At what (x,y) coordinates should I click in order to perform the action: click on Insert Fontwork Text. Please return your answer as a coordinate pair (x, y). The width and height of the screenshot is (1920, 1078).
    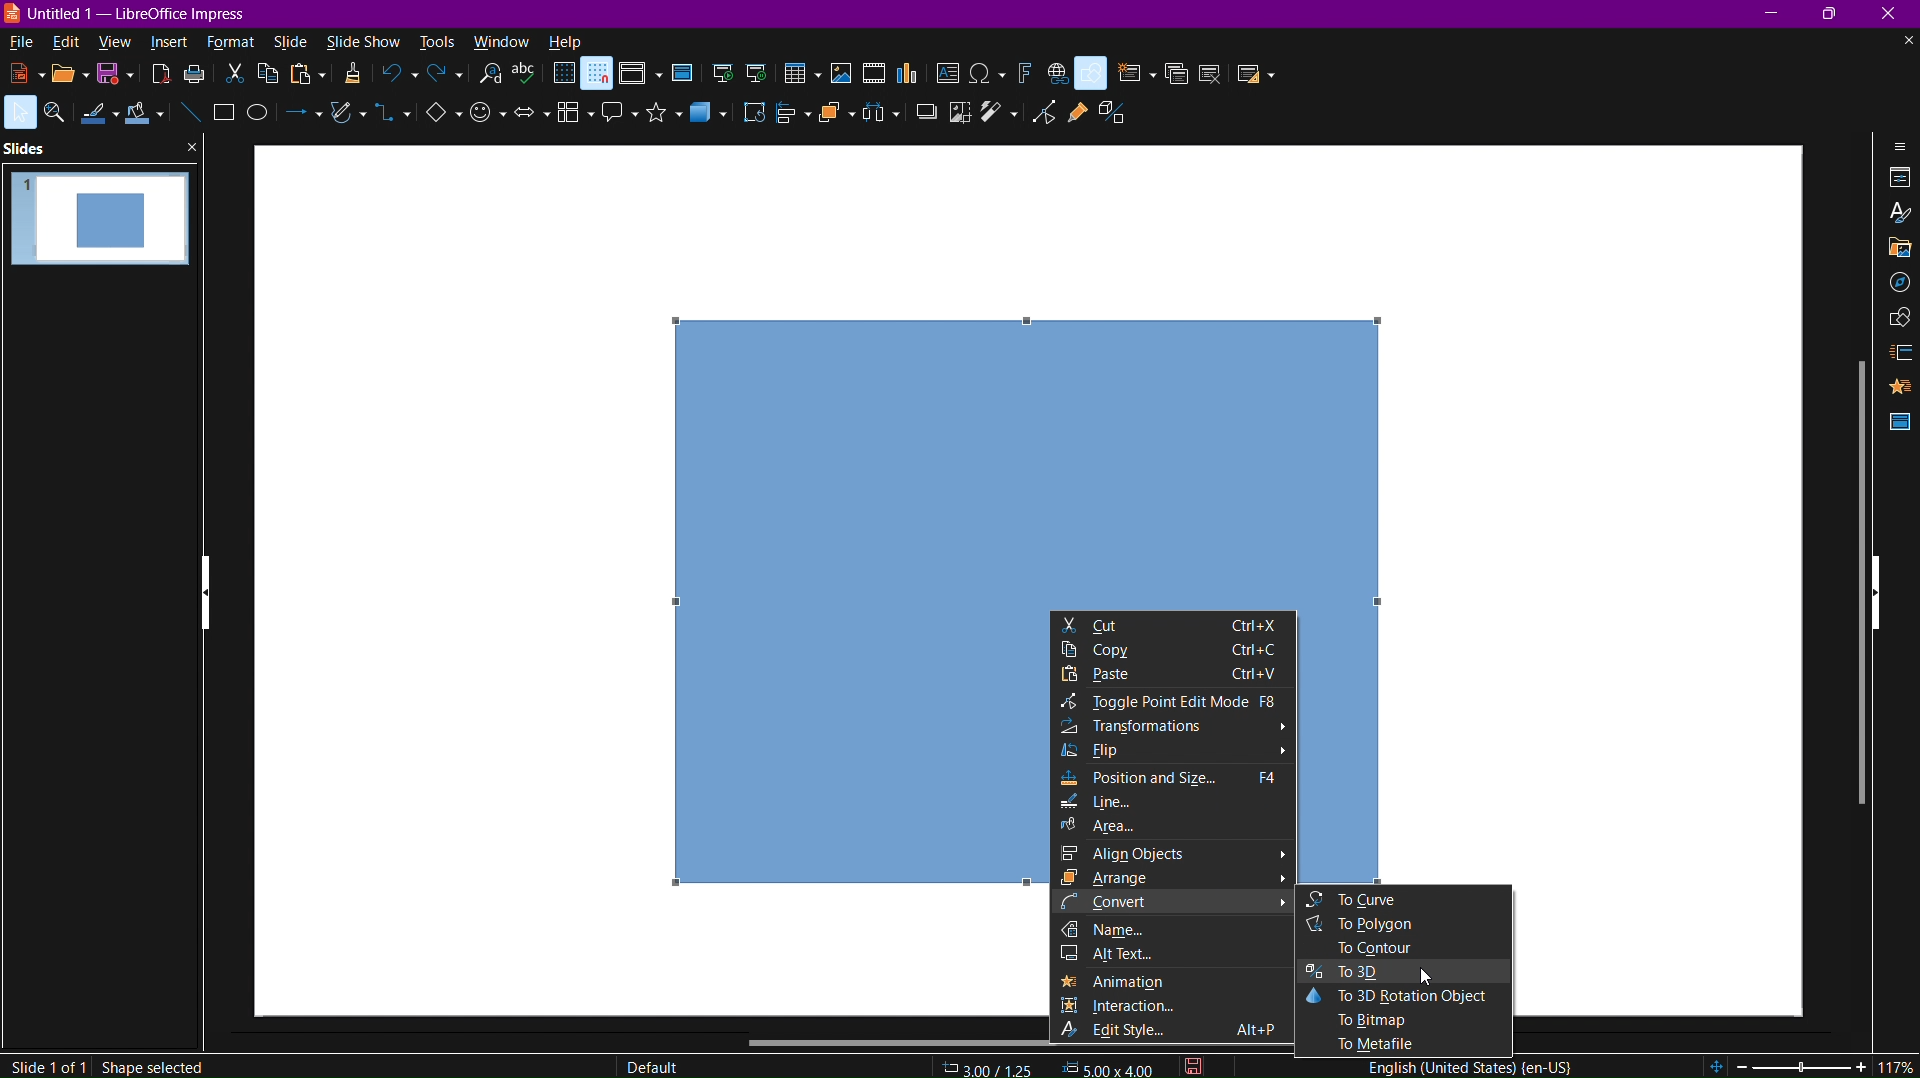
    Looking at the image, I should click on (1022, 73).